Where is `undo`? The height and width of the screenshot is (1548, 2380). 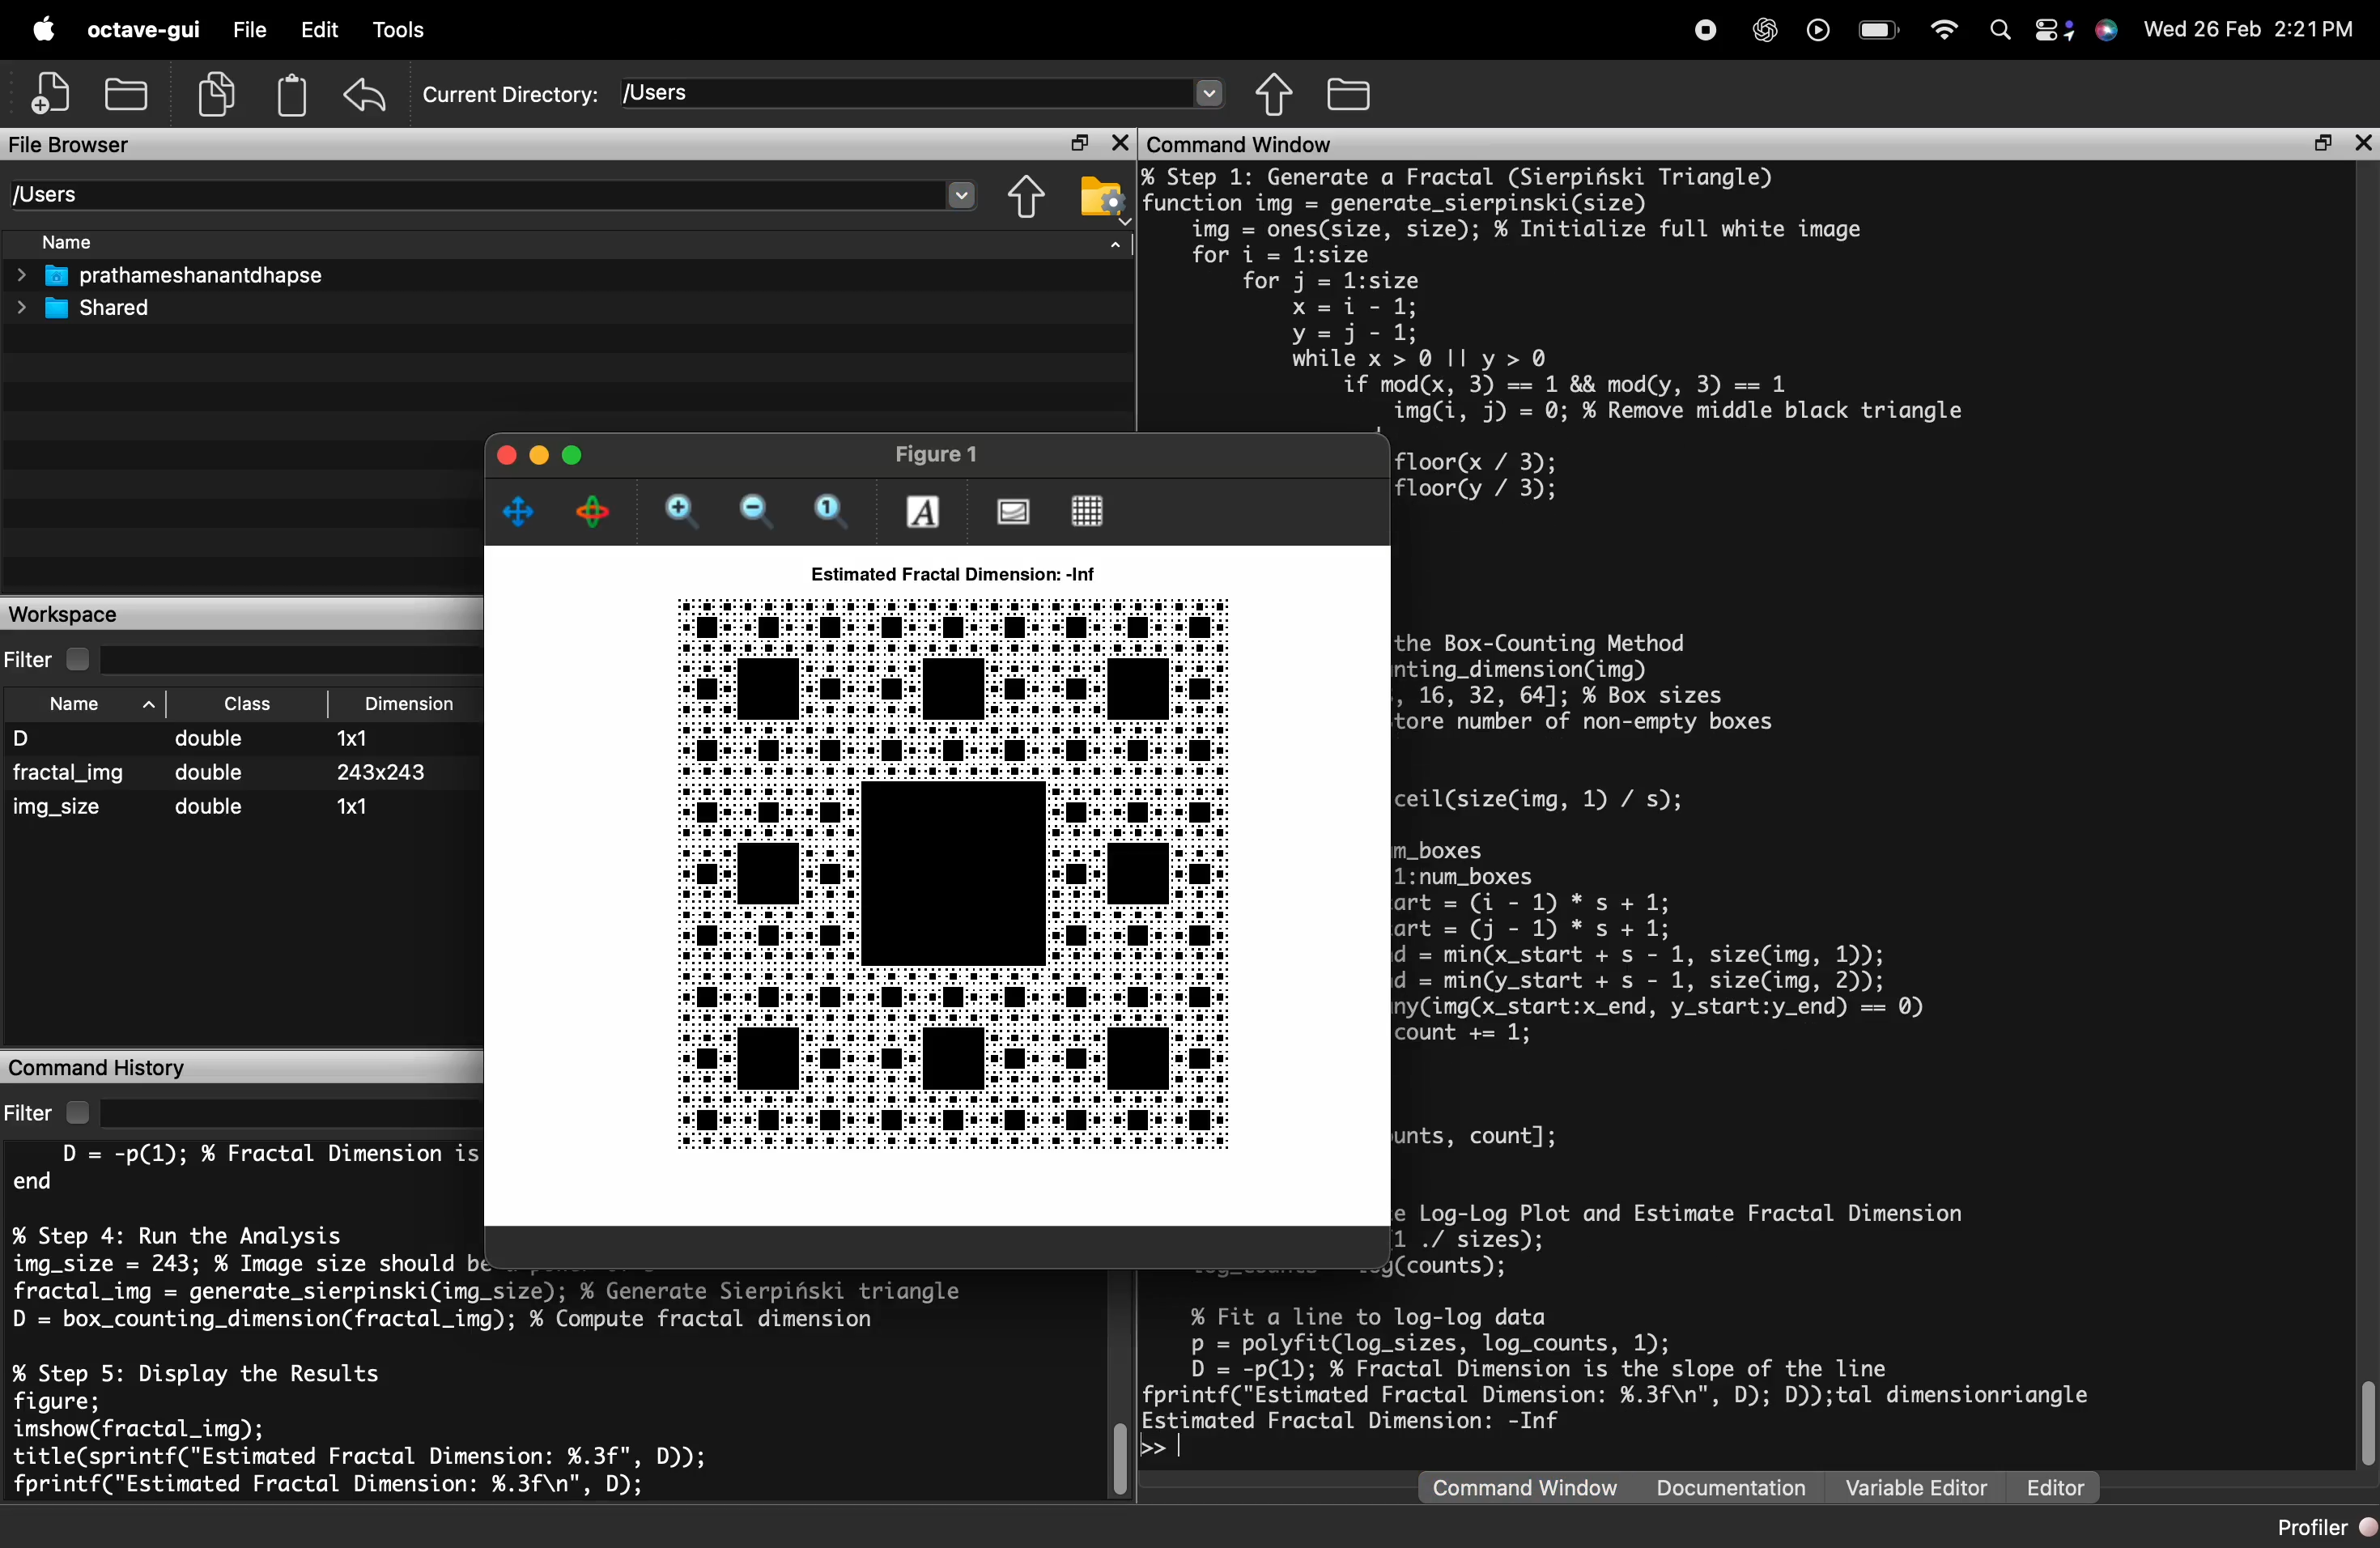
undo is located at coordinates (364, 98).